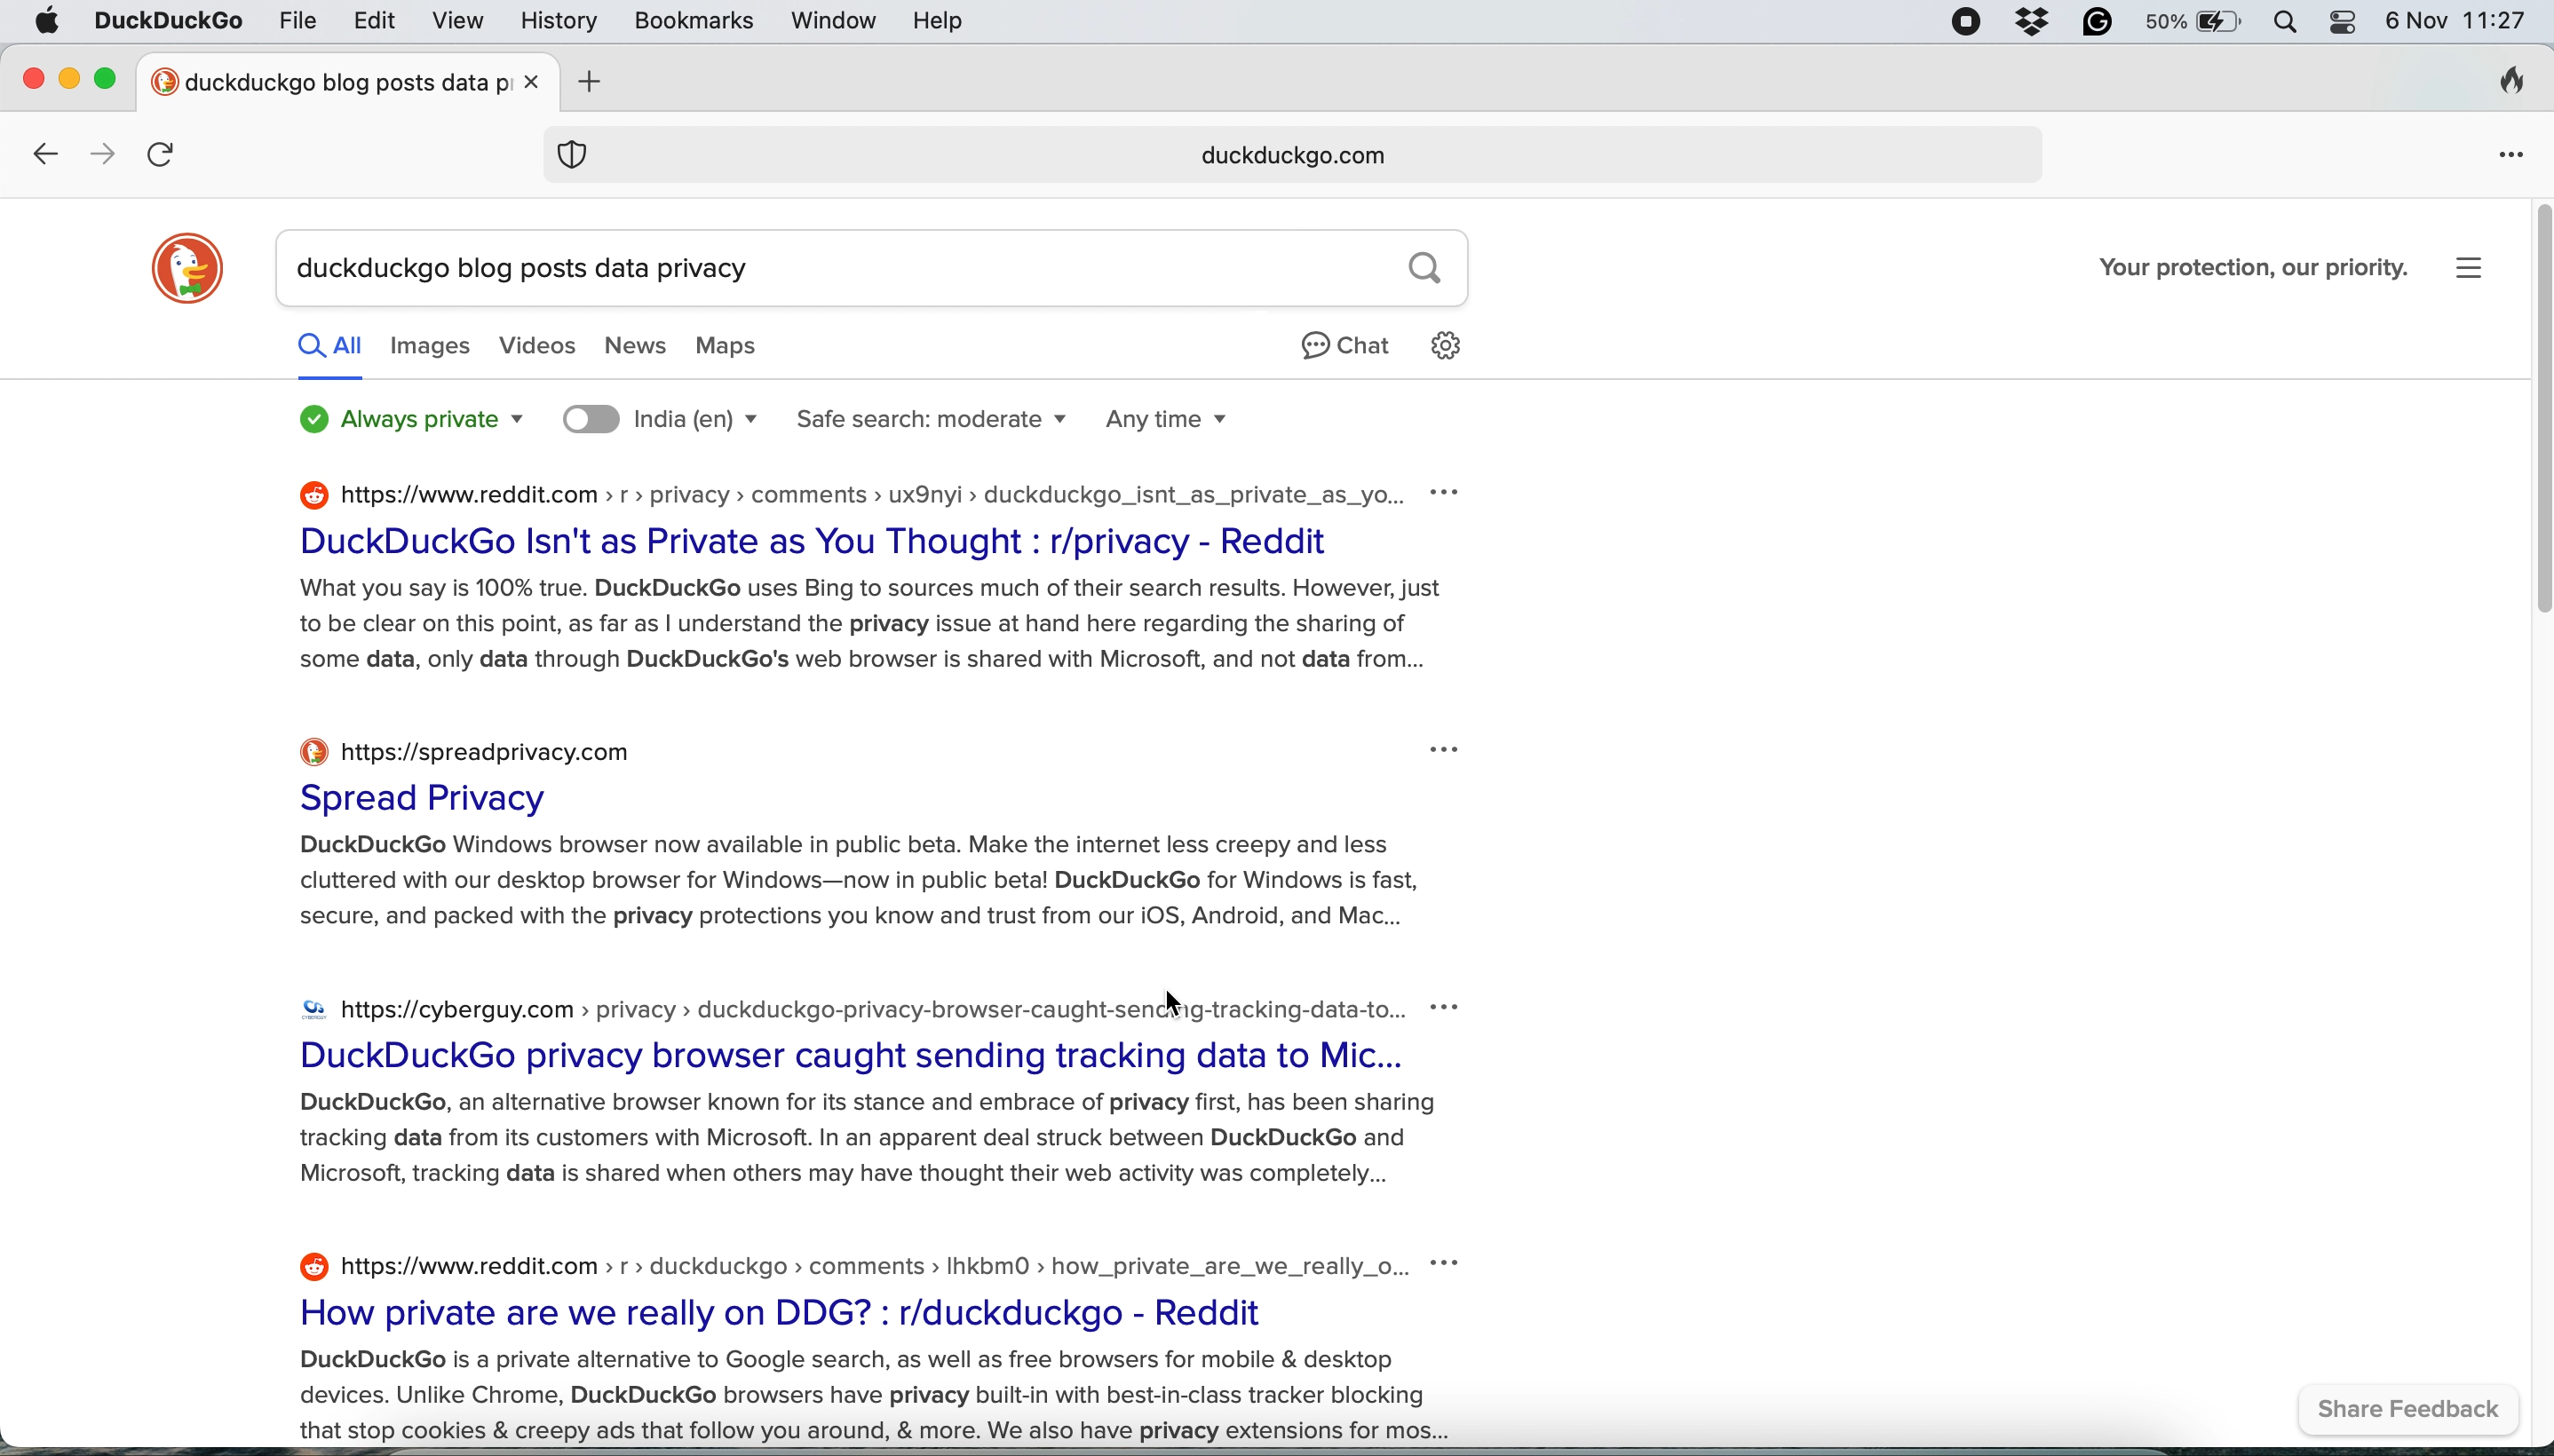 This screenshot has width=2554, height=1456. I want to click on dropbox, so click(2024, 23).